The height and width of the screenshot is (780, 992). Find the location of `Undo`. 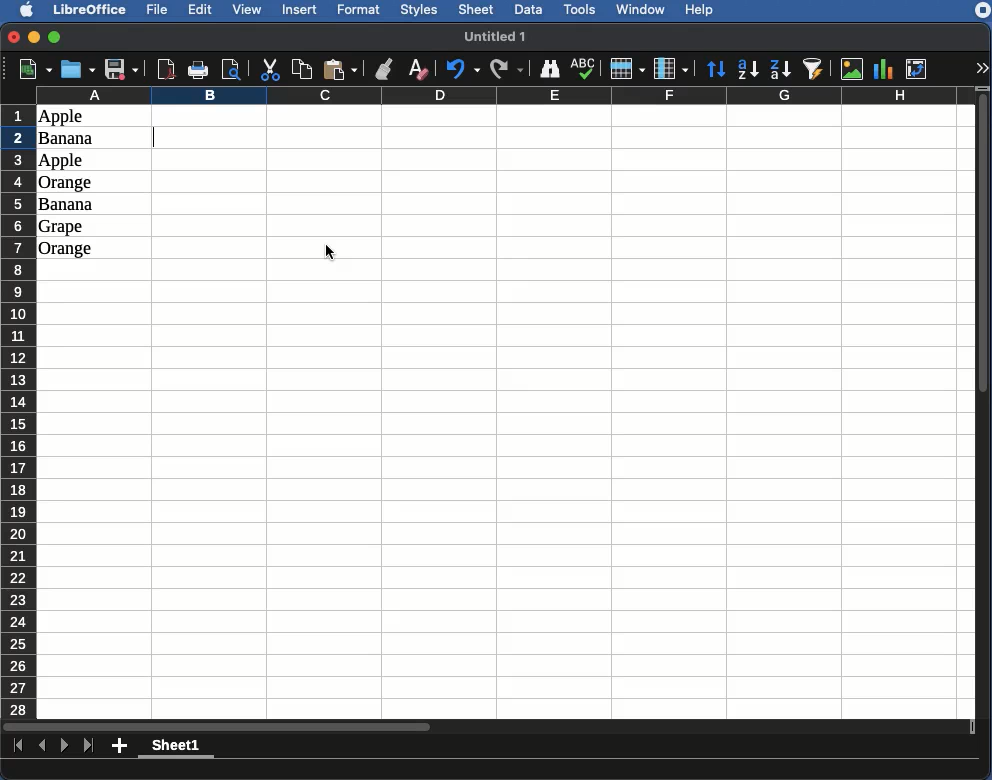

Undo is located at coordinates (462, 70).